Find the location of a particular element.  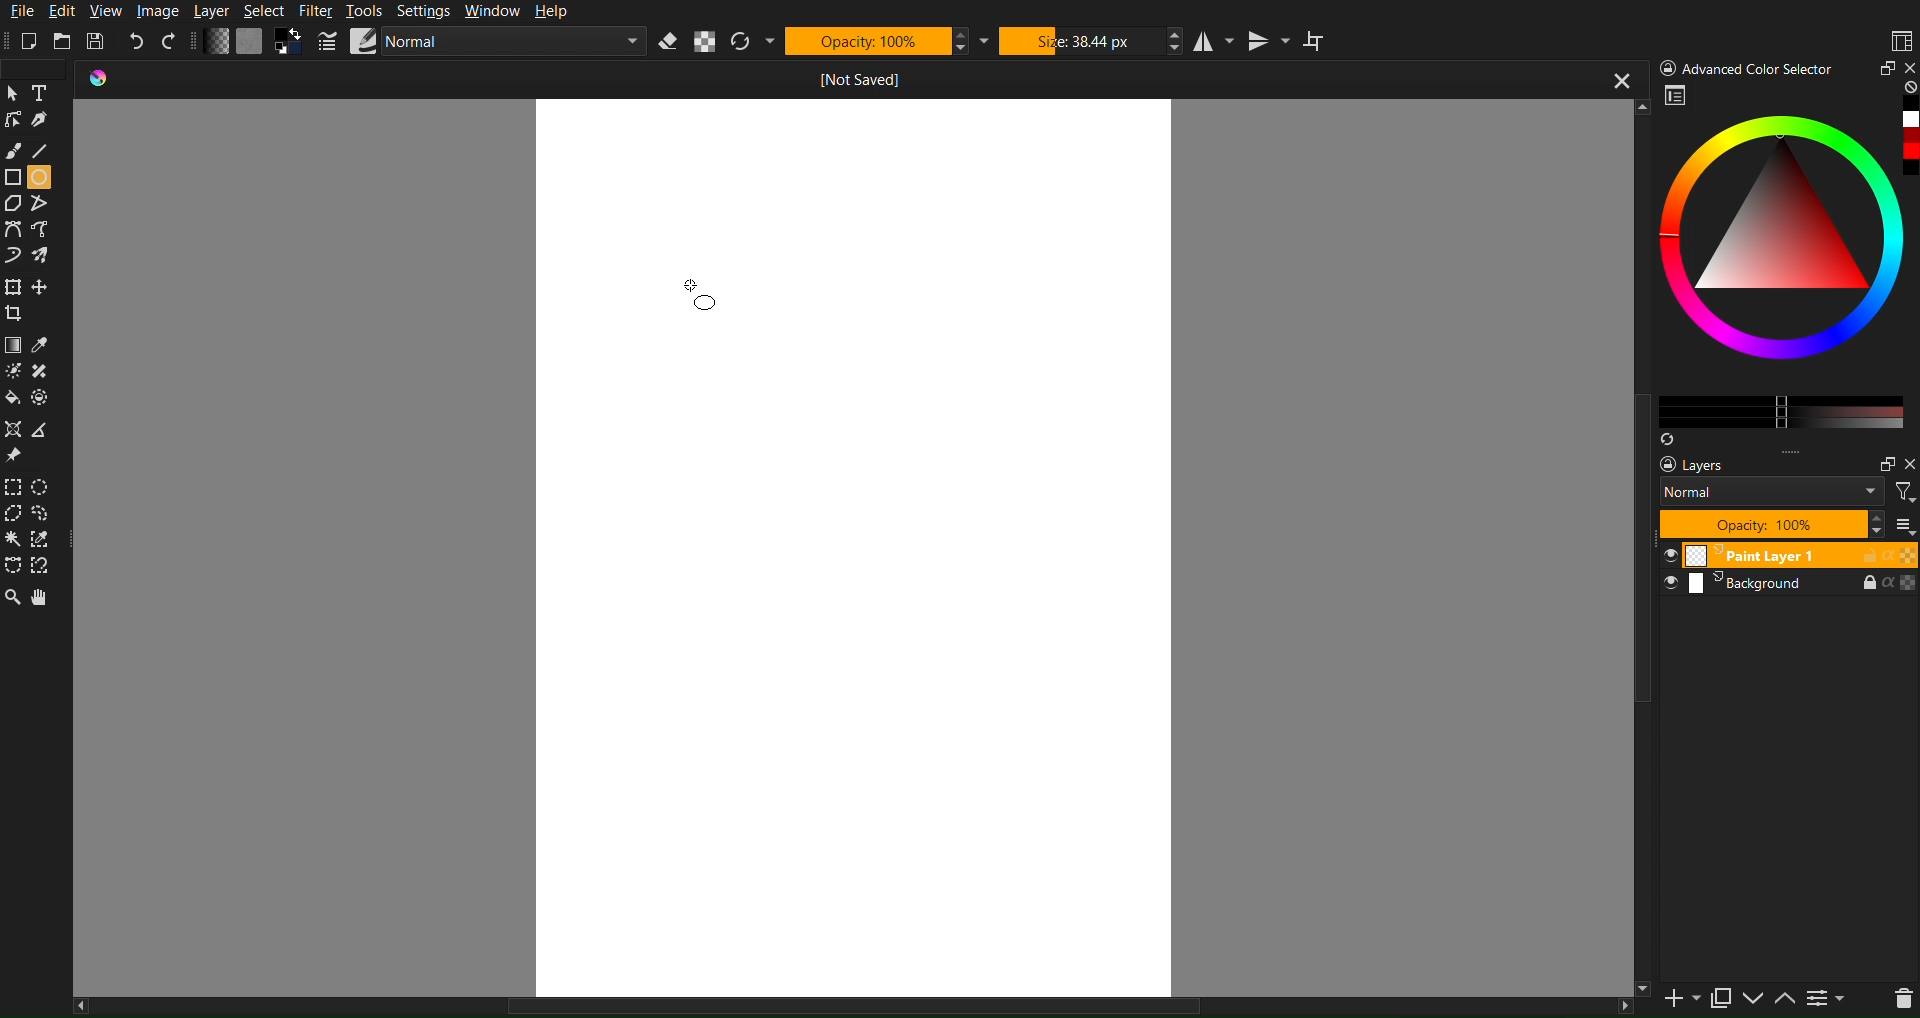

shape is located at coordinates (44, 372).